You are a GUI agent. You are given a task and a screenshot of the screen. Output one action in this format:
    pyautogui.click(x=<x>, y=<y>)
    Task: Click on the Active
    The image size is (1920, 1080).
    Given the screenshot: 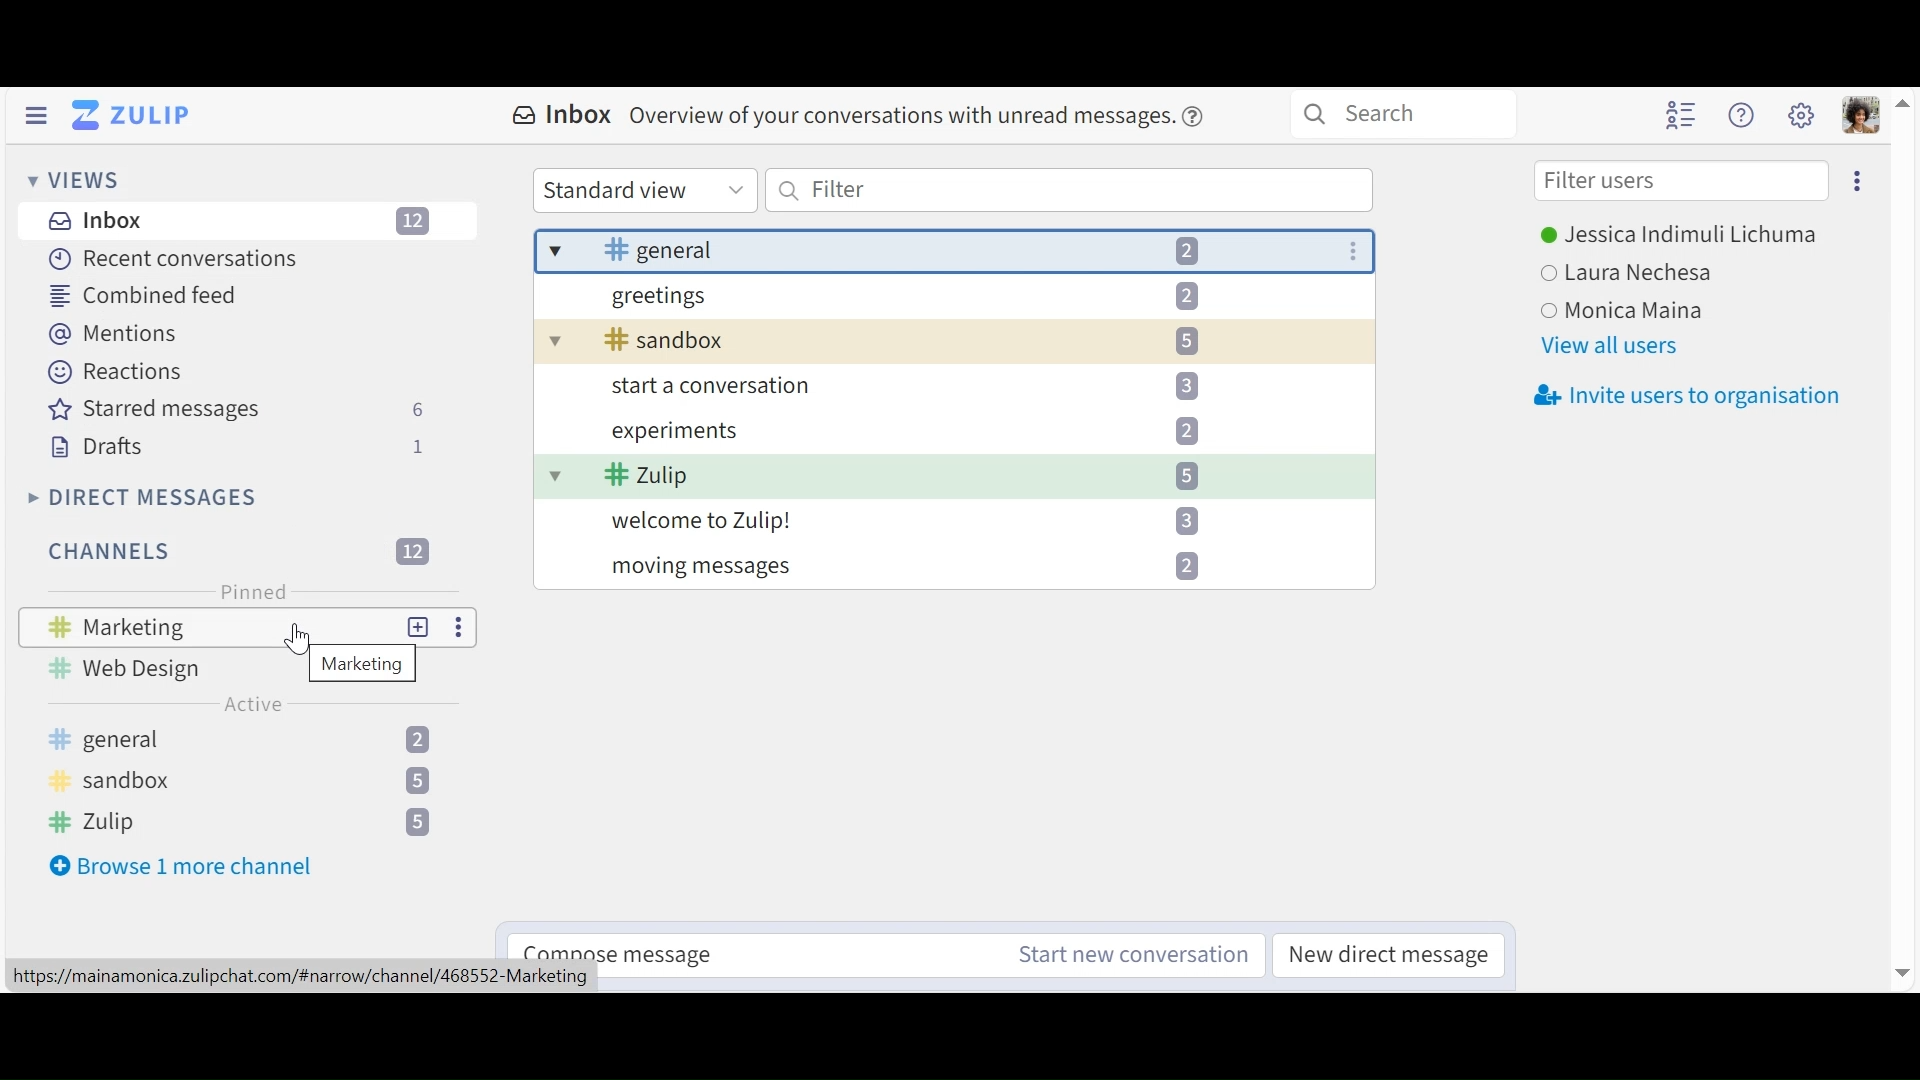 What is the action you would take?
    pyautogui.click(x=254, y=704)
    